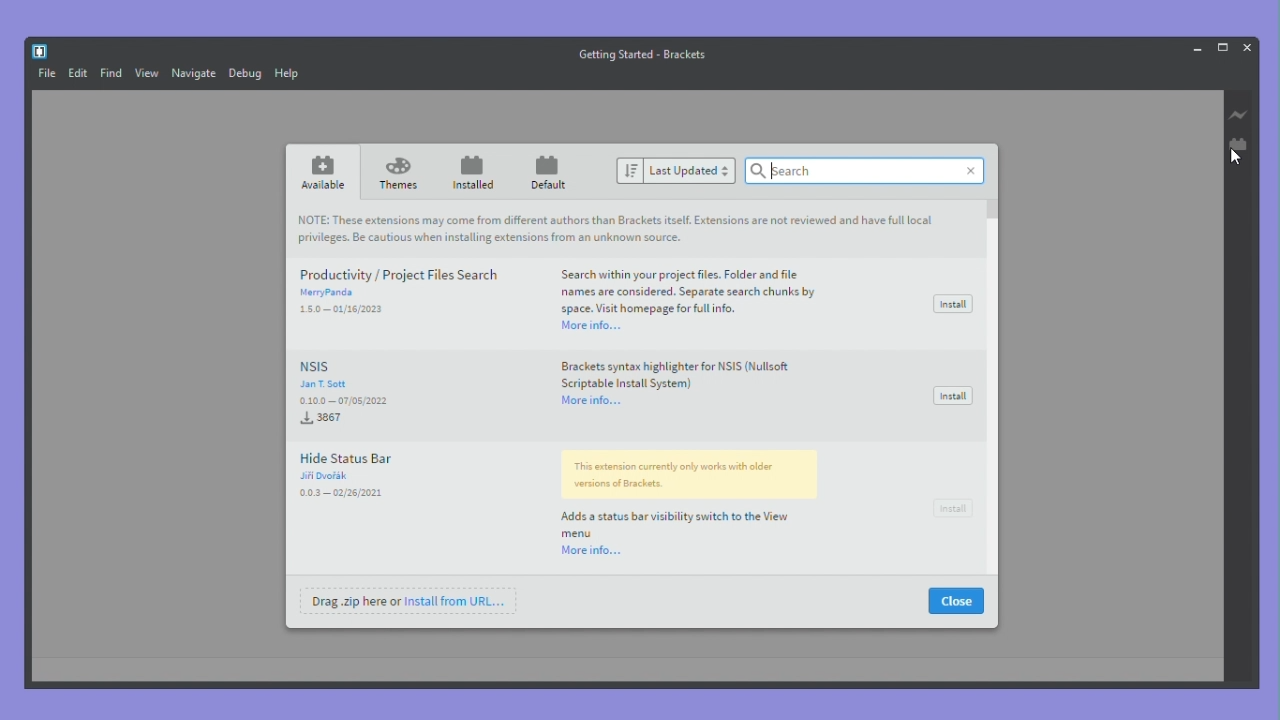 Image resolution: width=1280 pixels, height=720 pixels. Describe the element at coordinates (112, 73) in the screenshot. I see `Find` at that location.